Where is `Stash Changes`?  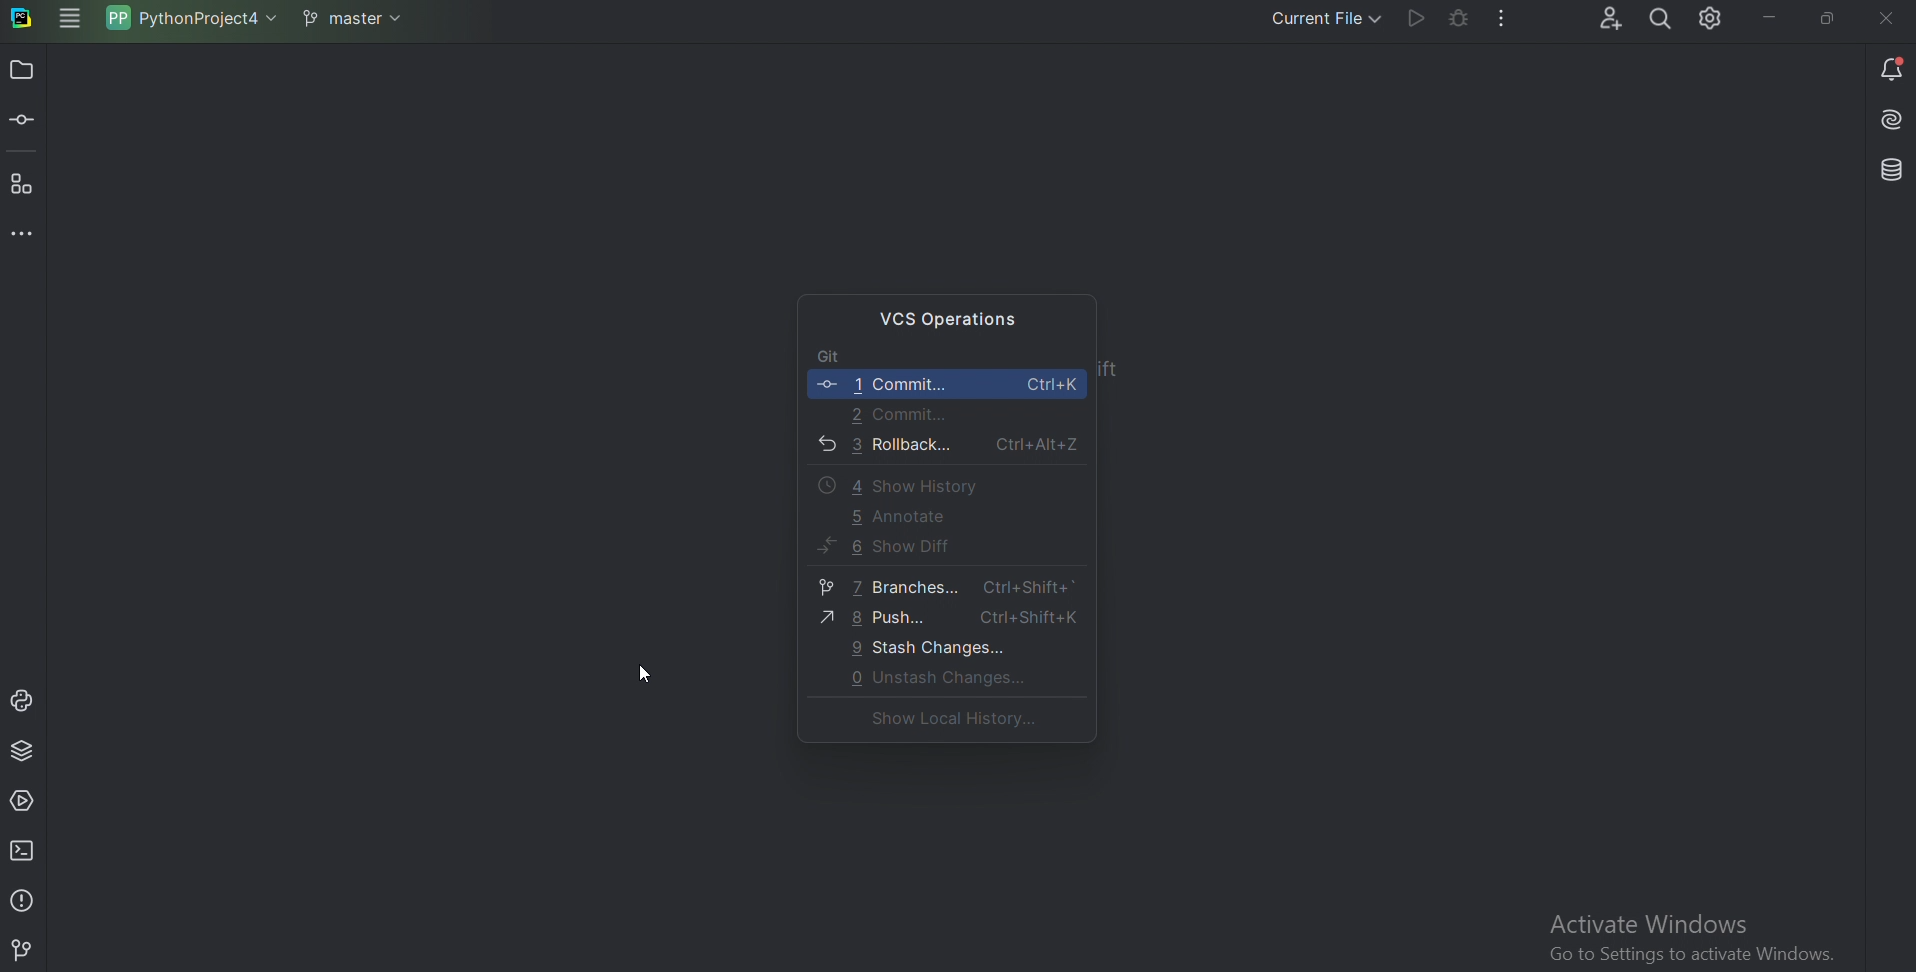 Stash Changes is located at coordinates (932, 647).